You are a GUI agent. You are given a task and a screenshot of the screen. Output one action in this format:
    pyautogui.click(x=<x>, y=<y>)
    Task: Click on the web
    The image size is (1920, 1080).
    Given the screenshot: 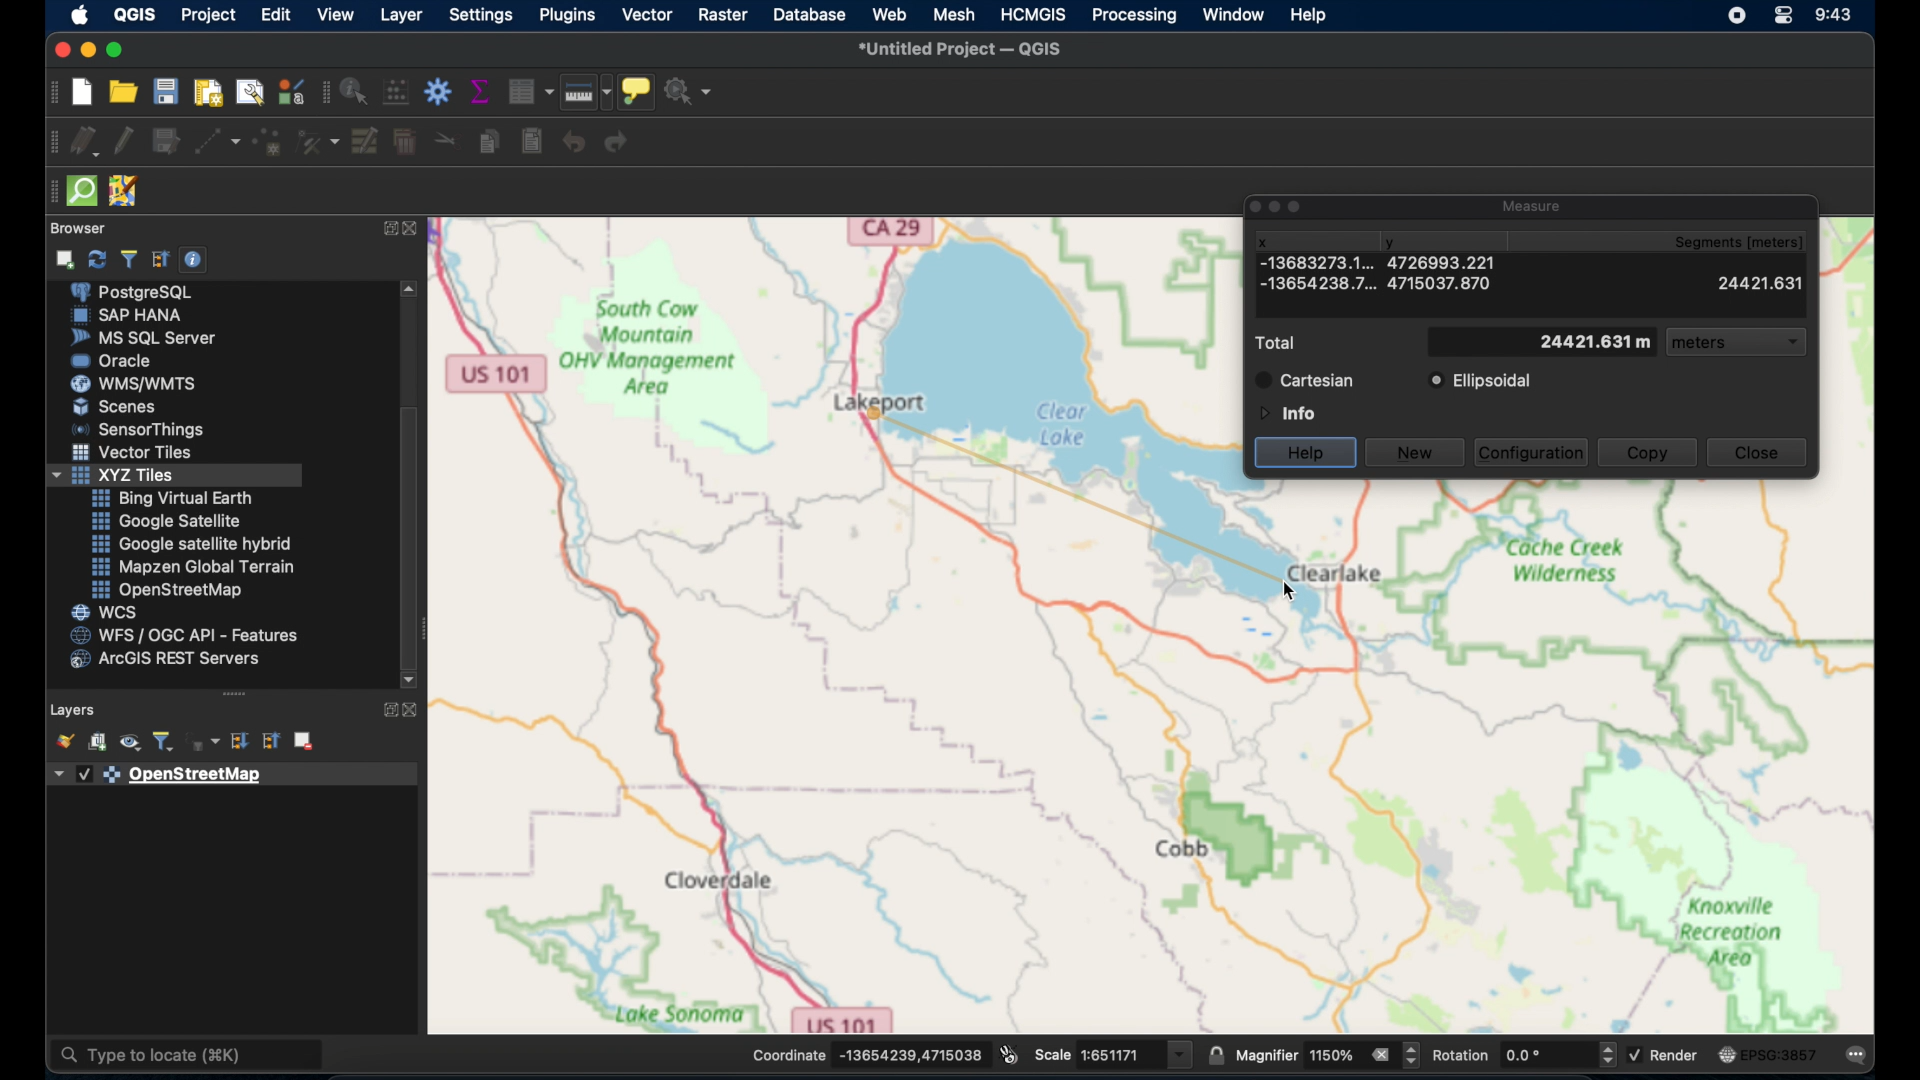 What is the action you would take?
    pyautogui.click(x=889, y=15)
    